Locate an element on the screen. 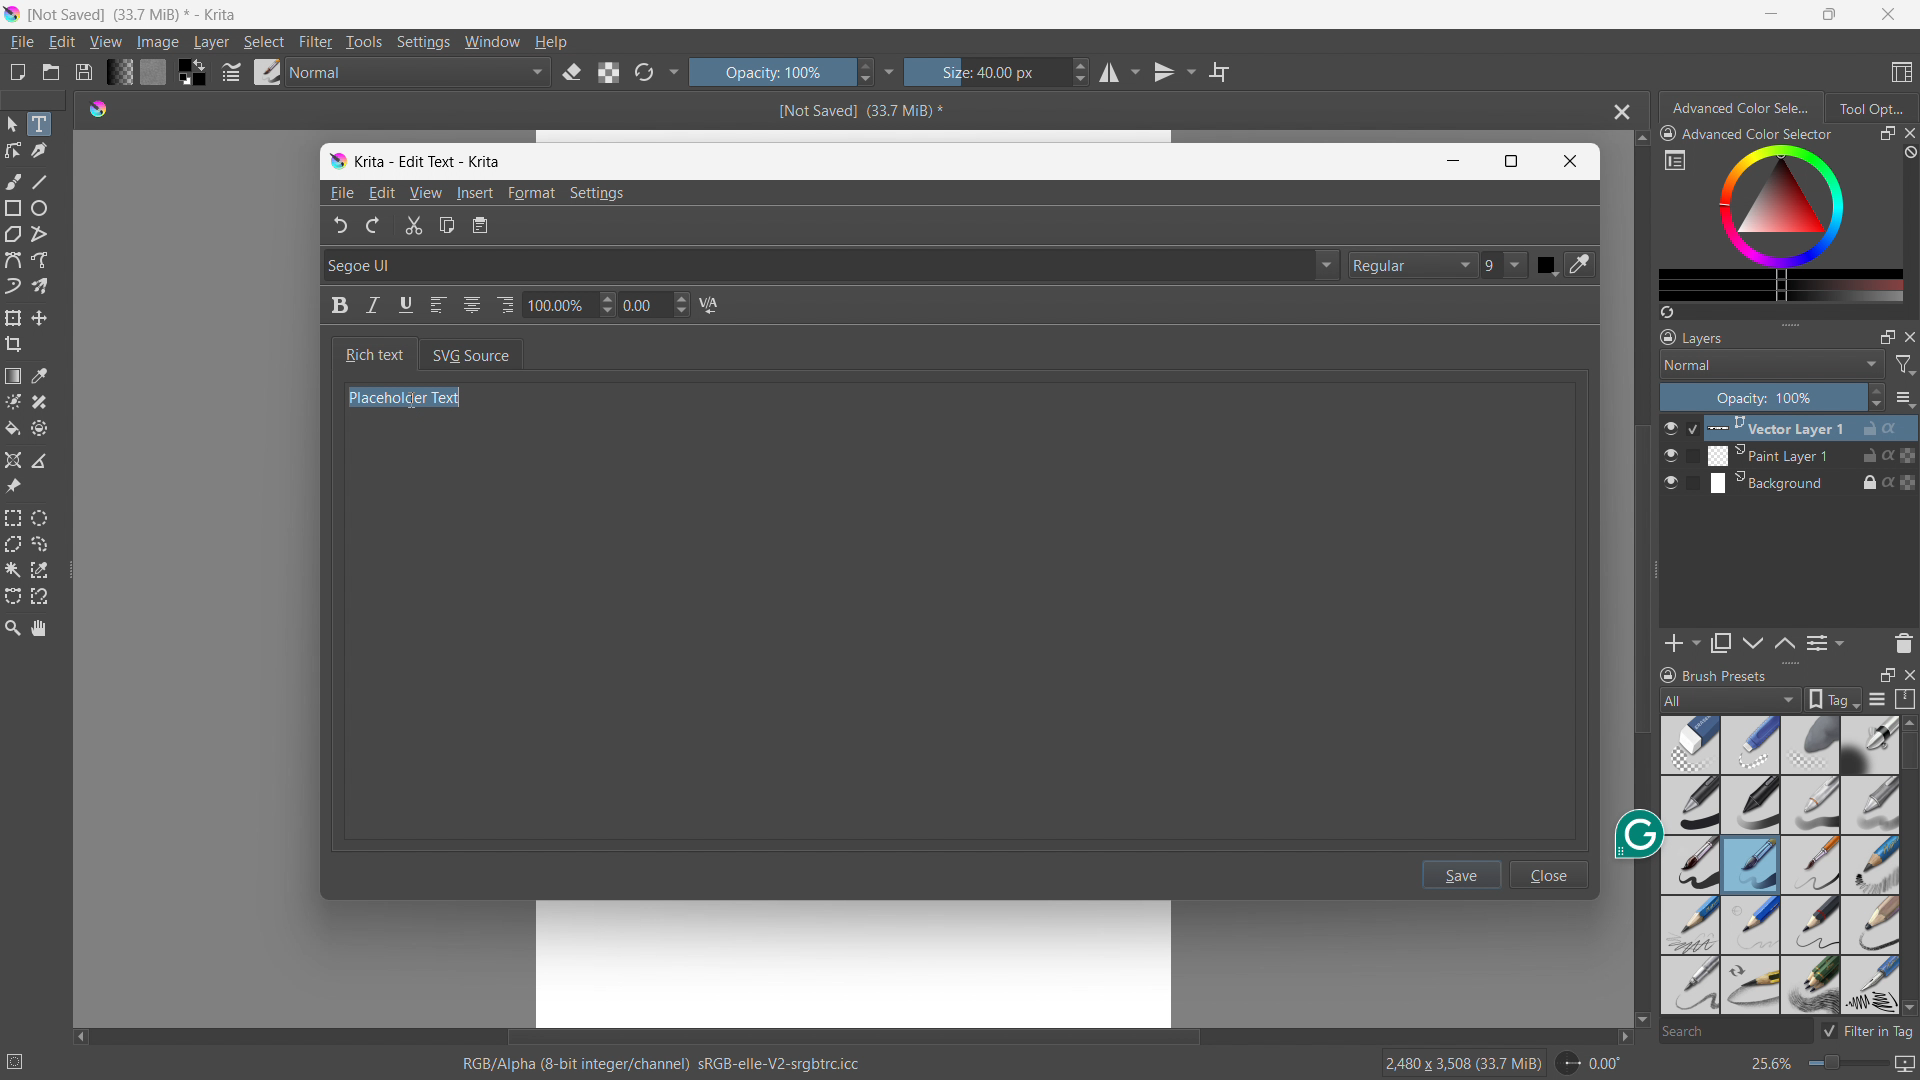 This screenshot has width=1920, height=1080. Placeholder Text is located at coordinates (413, 403).